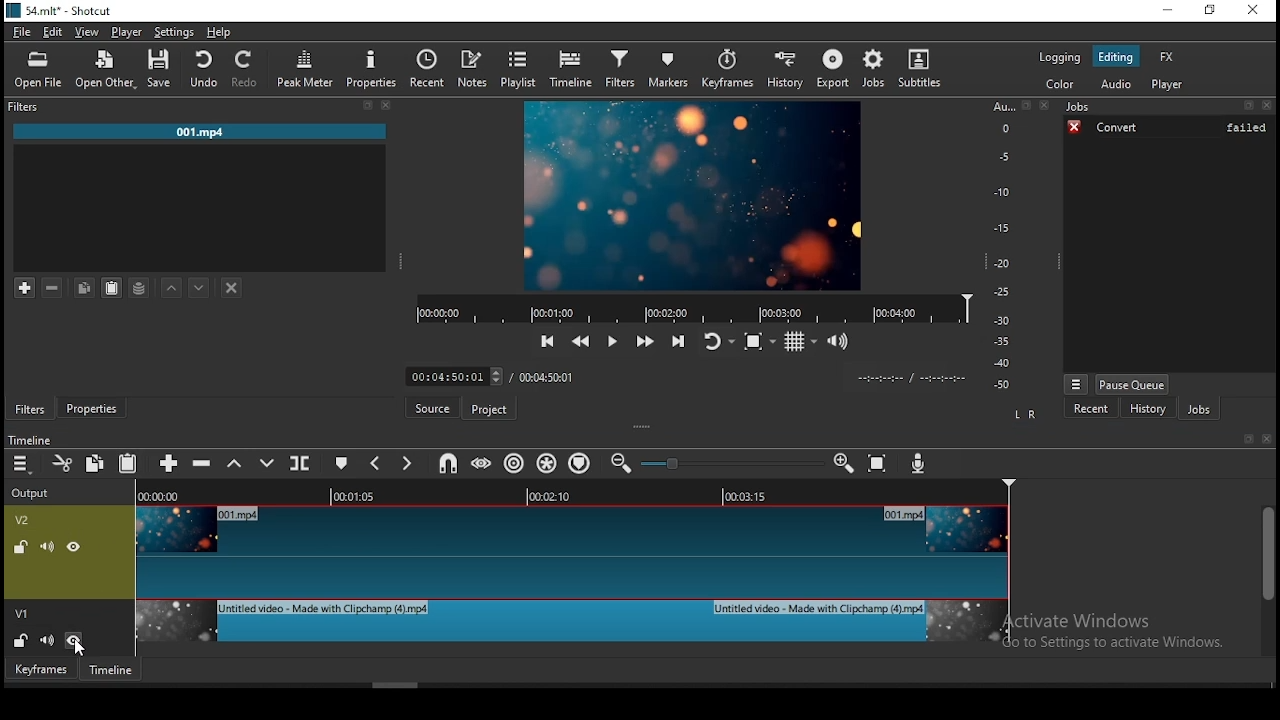 This screenshot has height=720, width=1280. Describe the element at coordinates (574, 67) in the screenshot. I see `timeline` at that location.